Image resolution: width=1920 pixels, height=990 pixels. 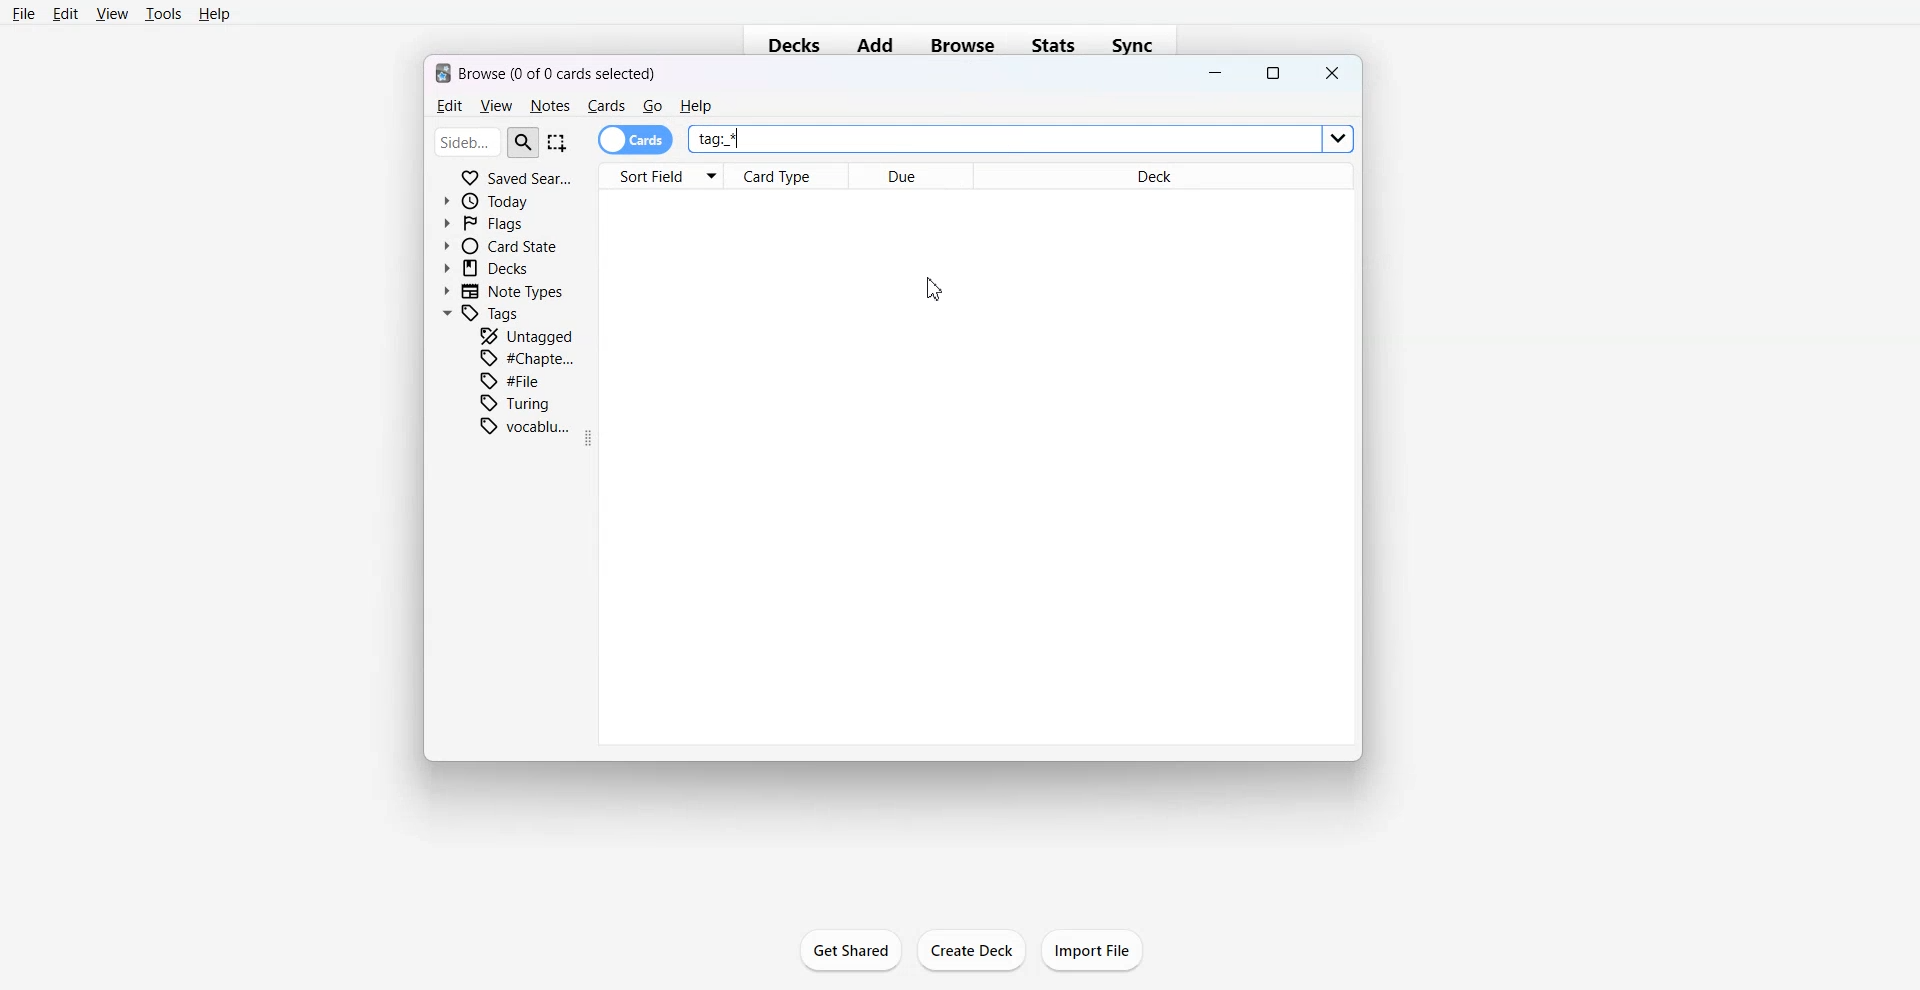 What do you see at coordinates (24, 13) in the screenshot?
I see `File` at bounding box center [24, 13].